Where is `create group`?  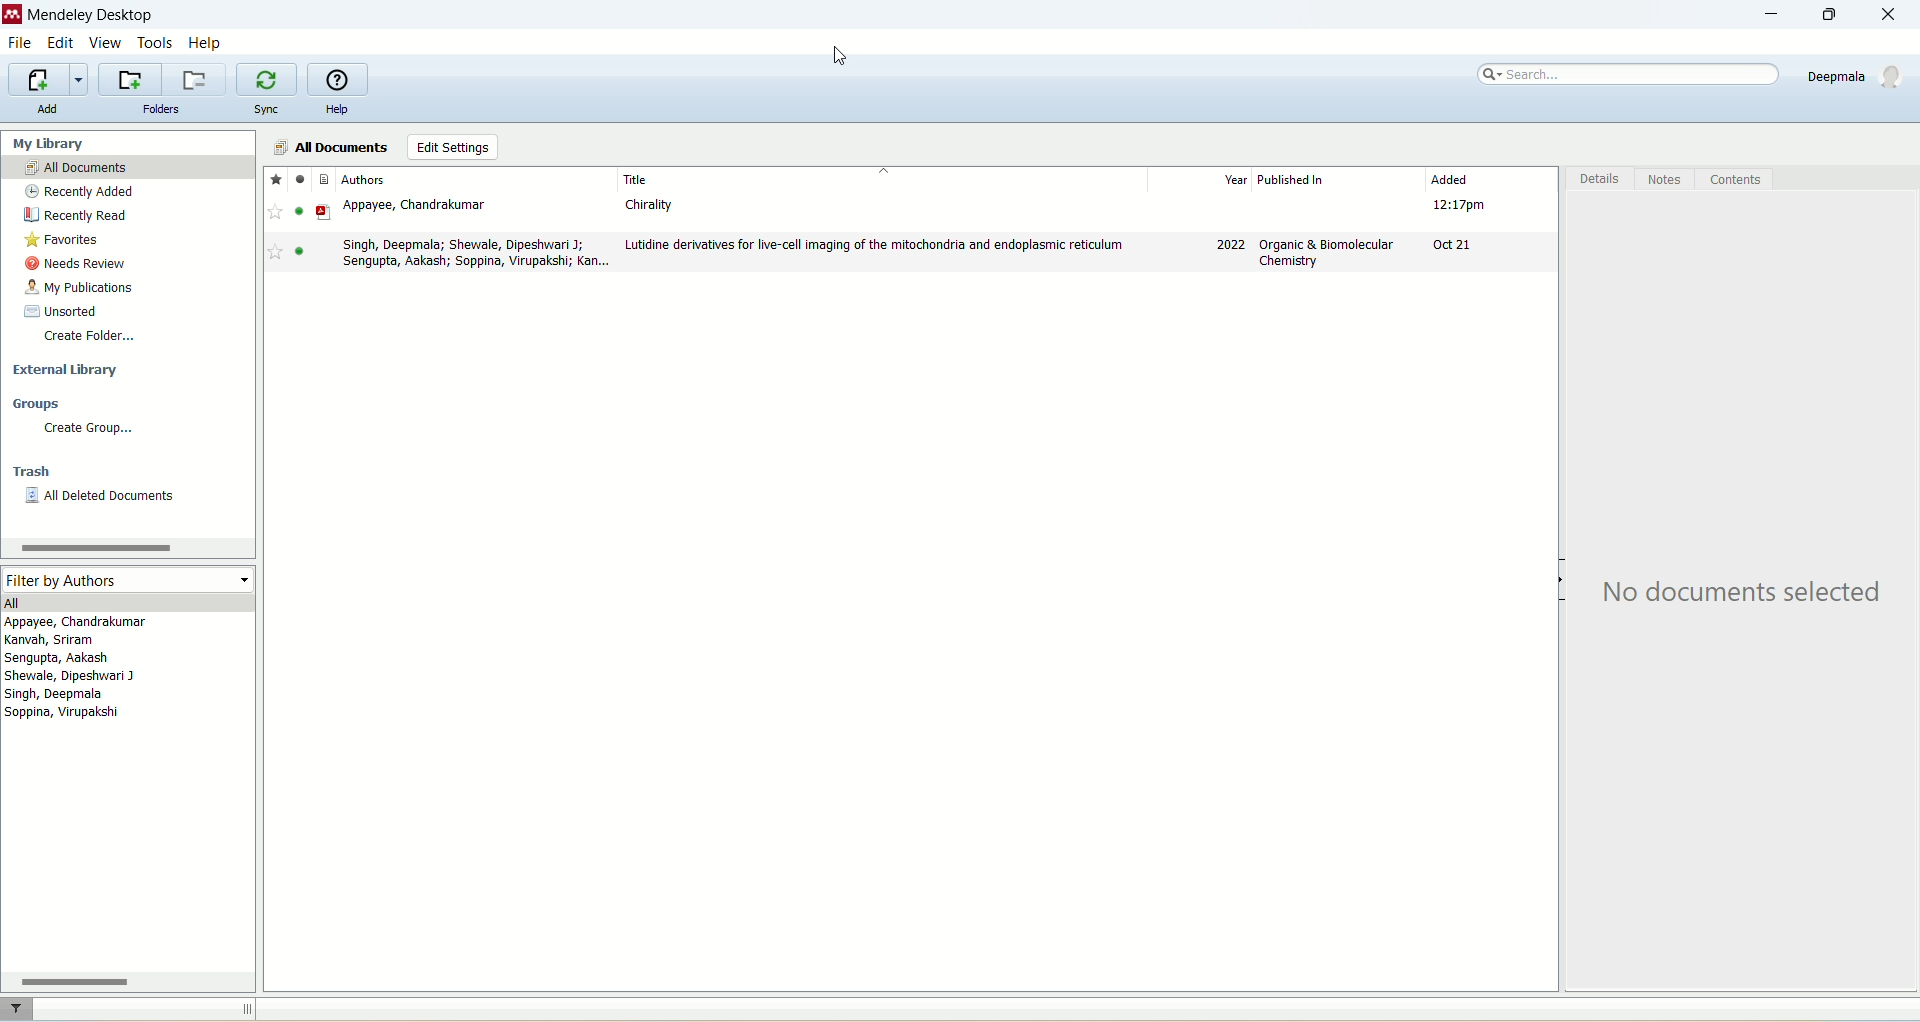
create group is located at coordinates (86, 432).